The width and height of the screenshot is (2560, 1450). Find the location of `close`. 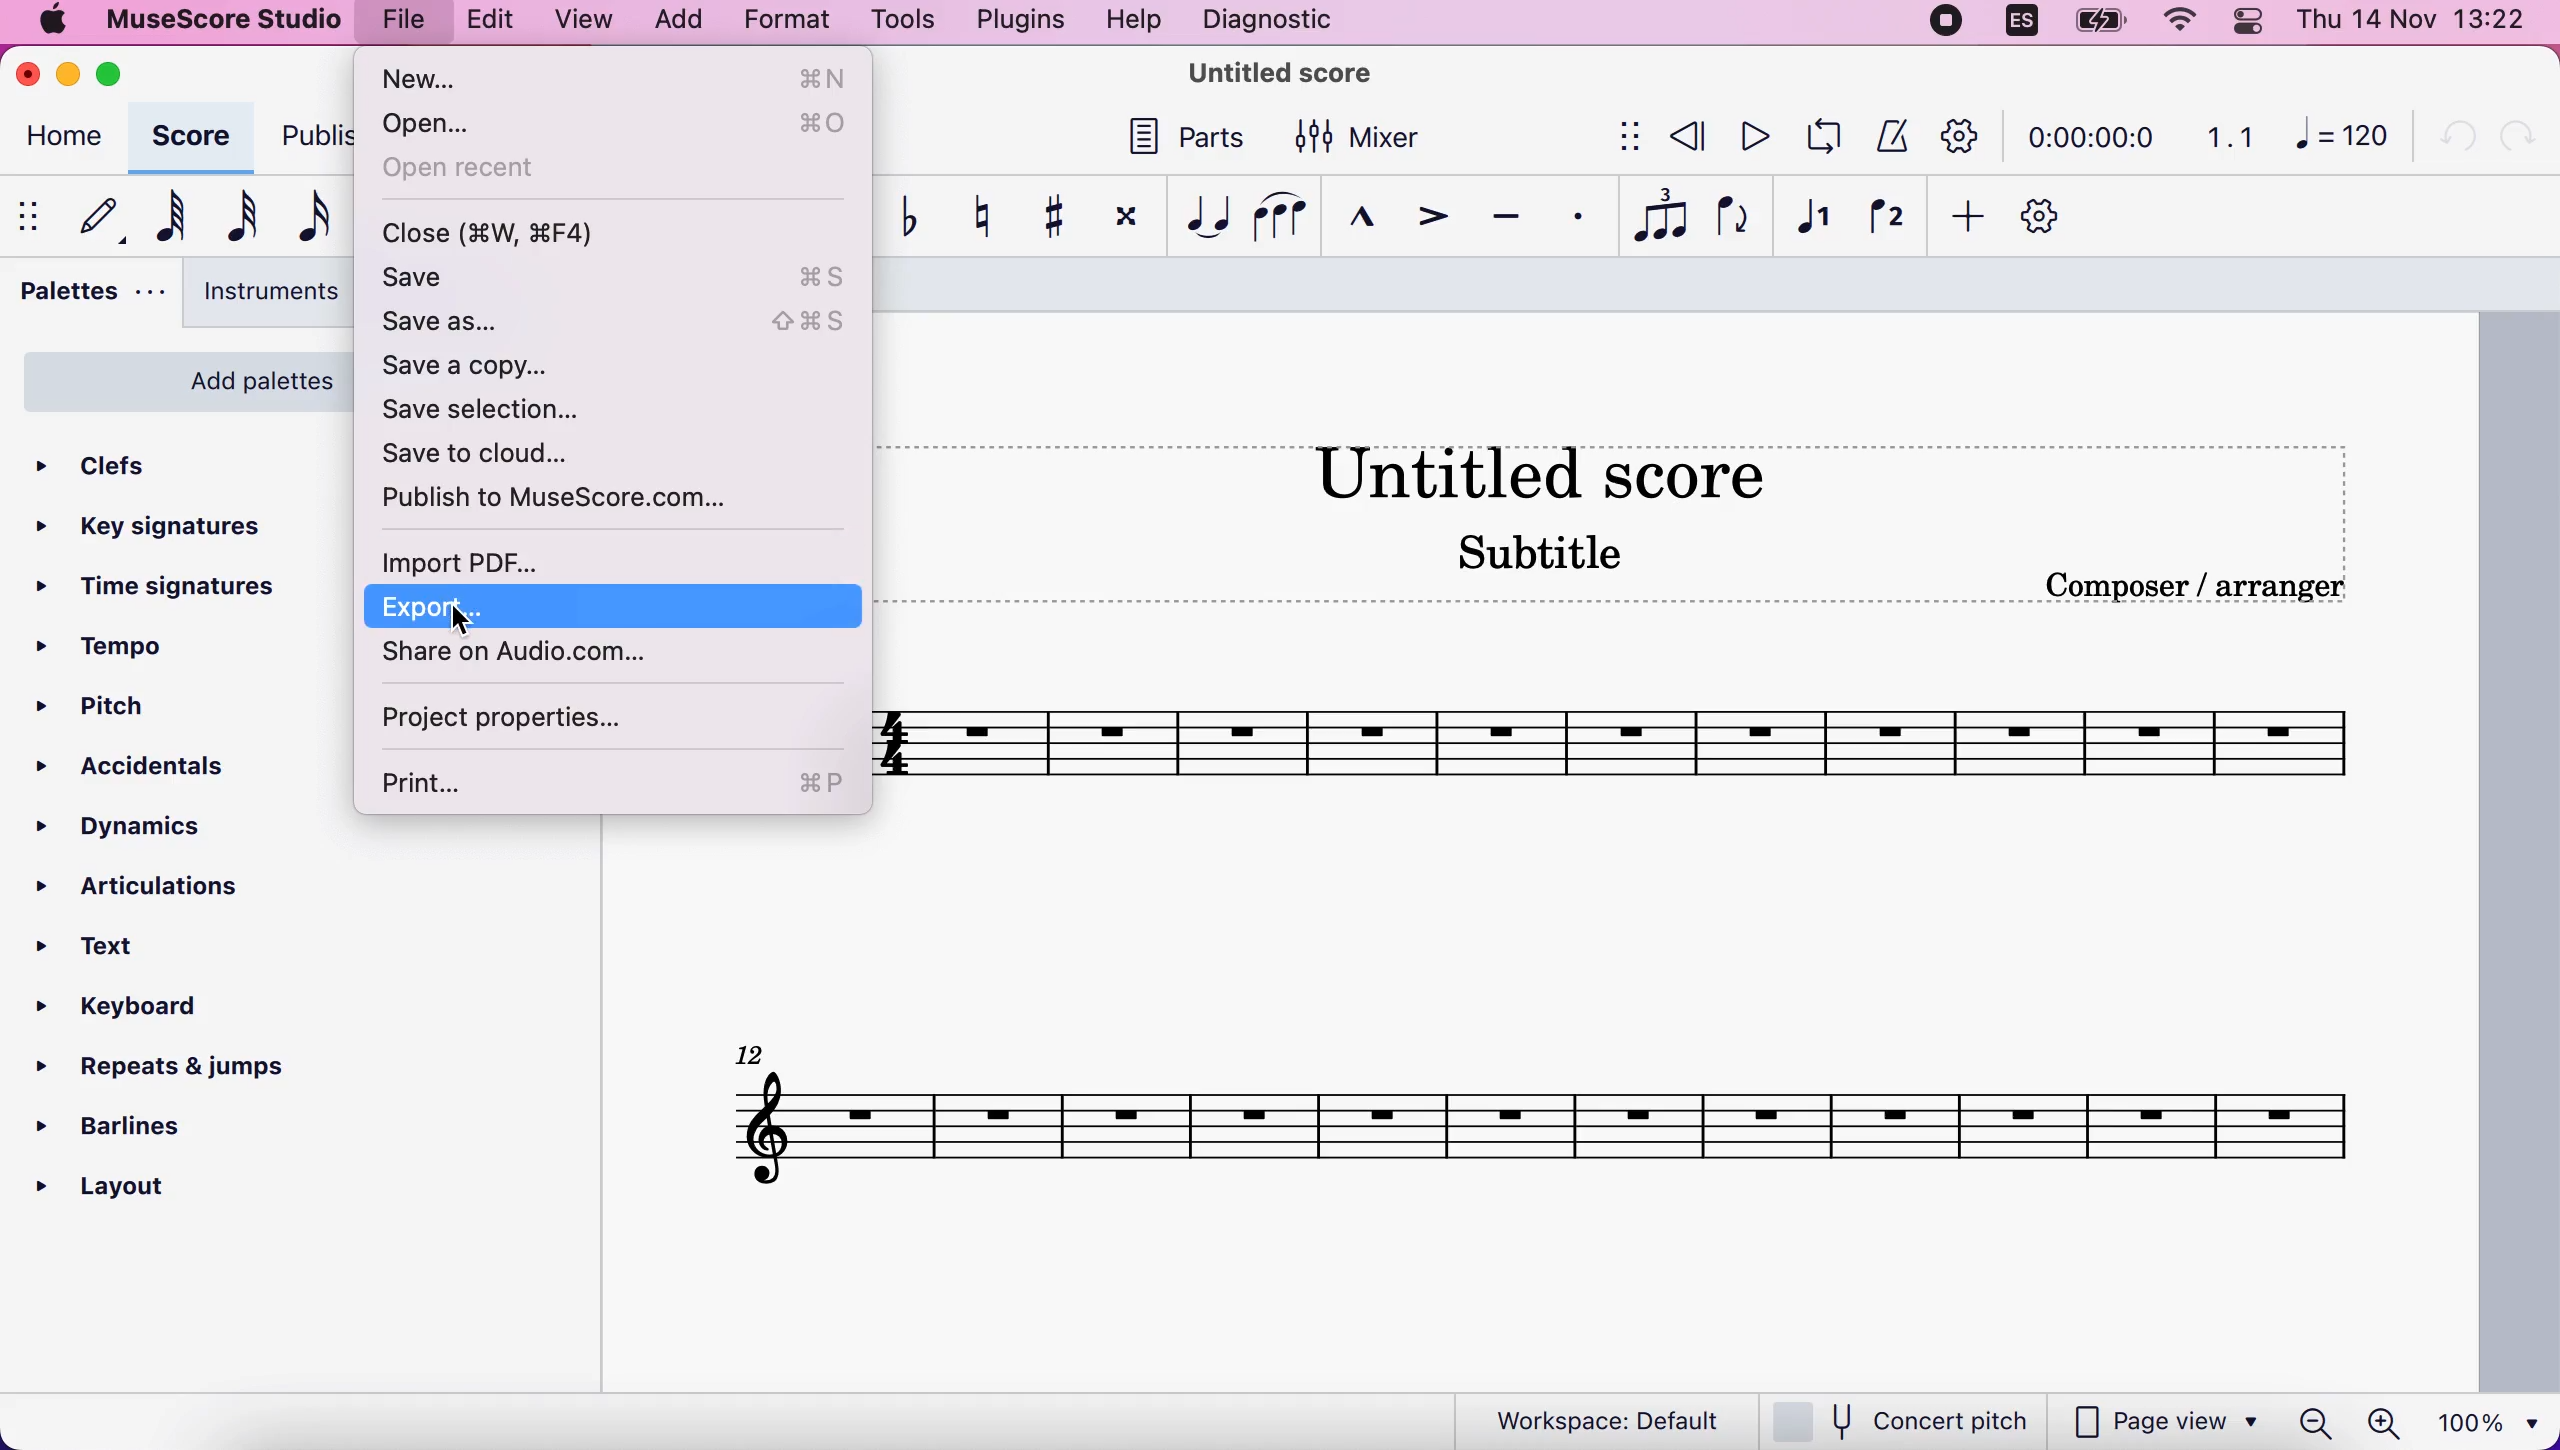

close is located at coordinates (32, 75).